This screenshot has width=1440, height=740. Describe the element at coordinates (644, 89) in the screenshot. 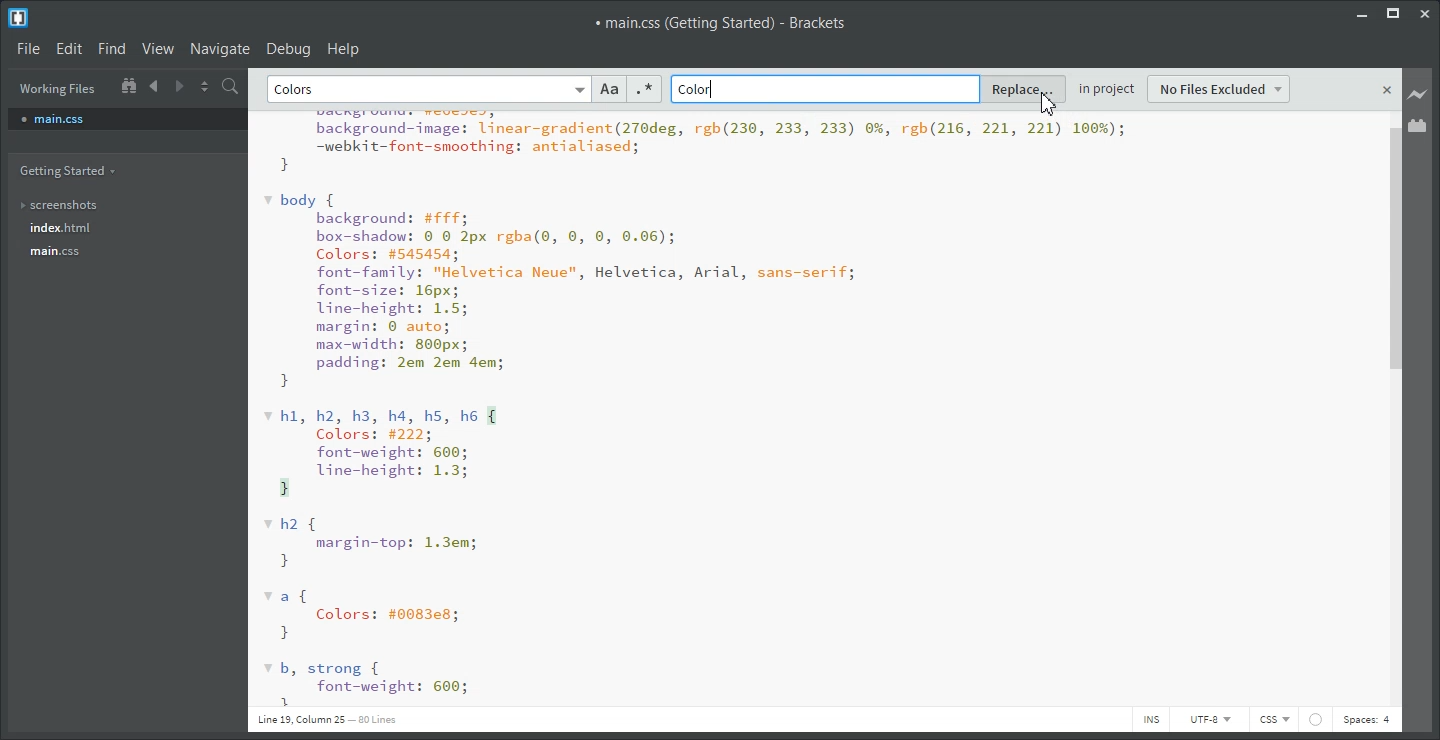

I see `Regular Expression` at that location.